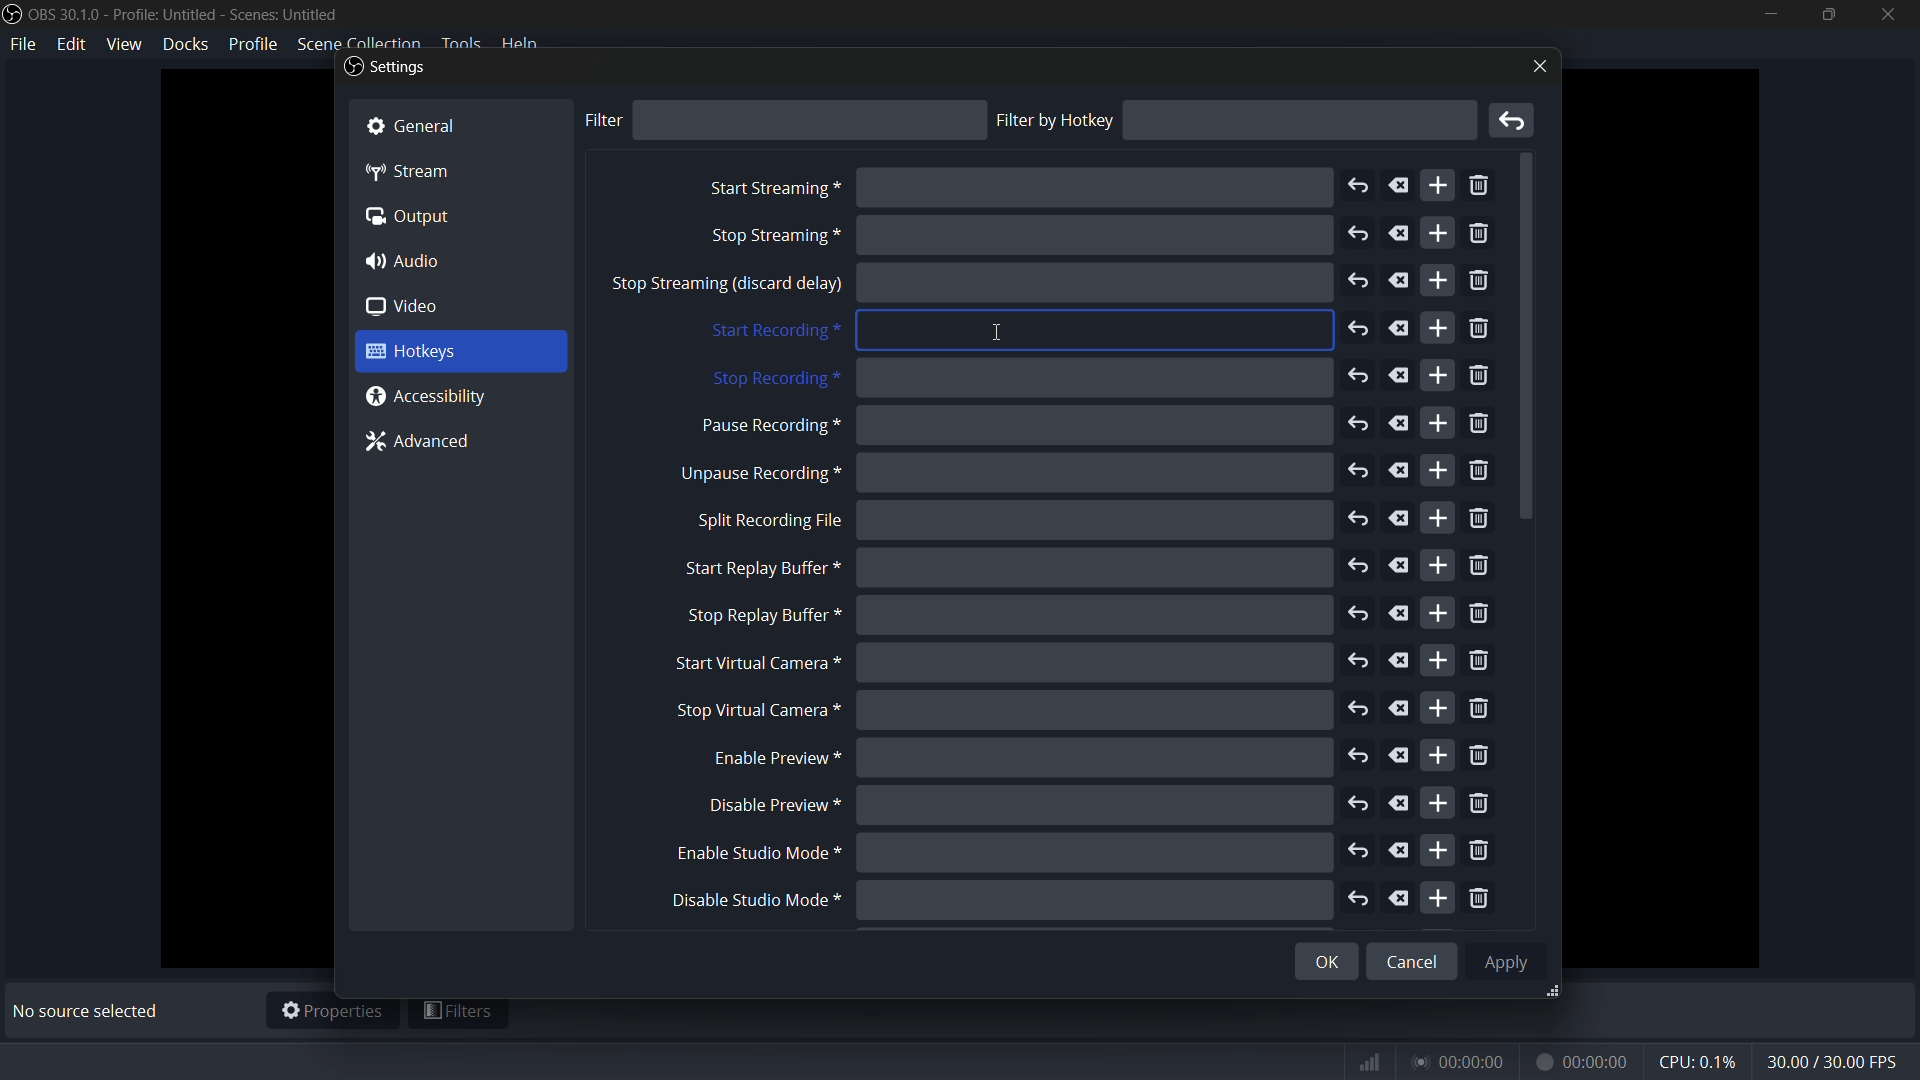  I want to click on delete, so click(1396, 661).